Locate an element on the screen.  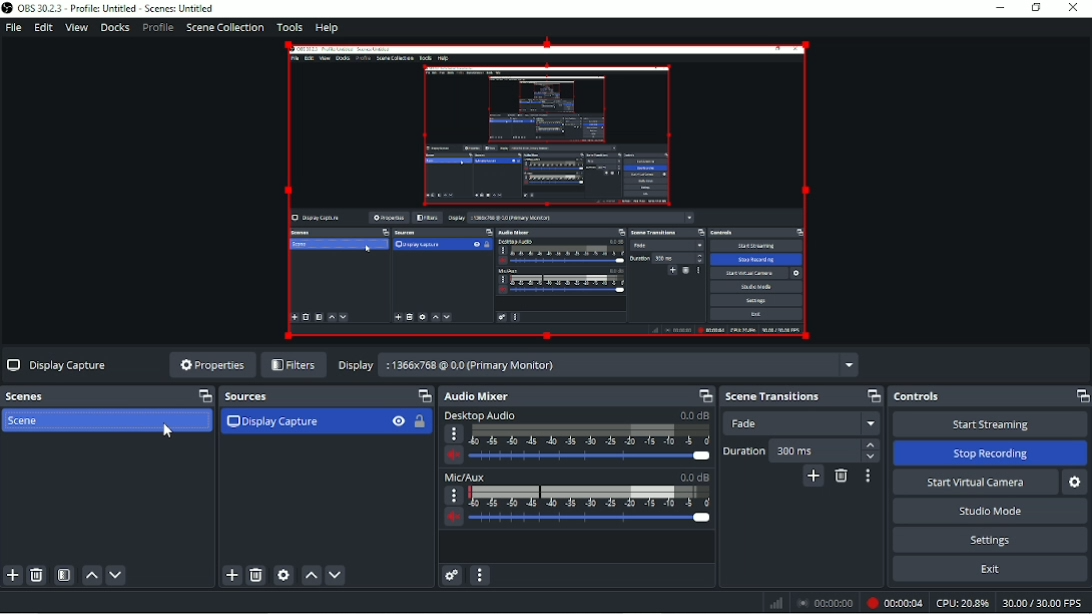
Remove configurable transition is located at coordinates (841, 478).